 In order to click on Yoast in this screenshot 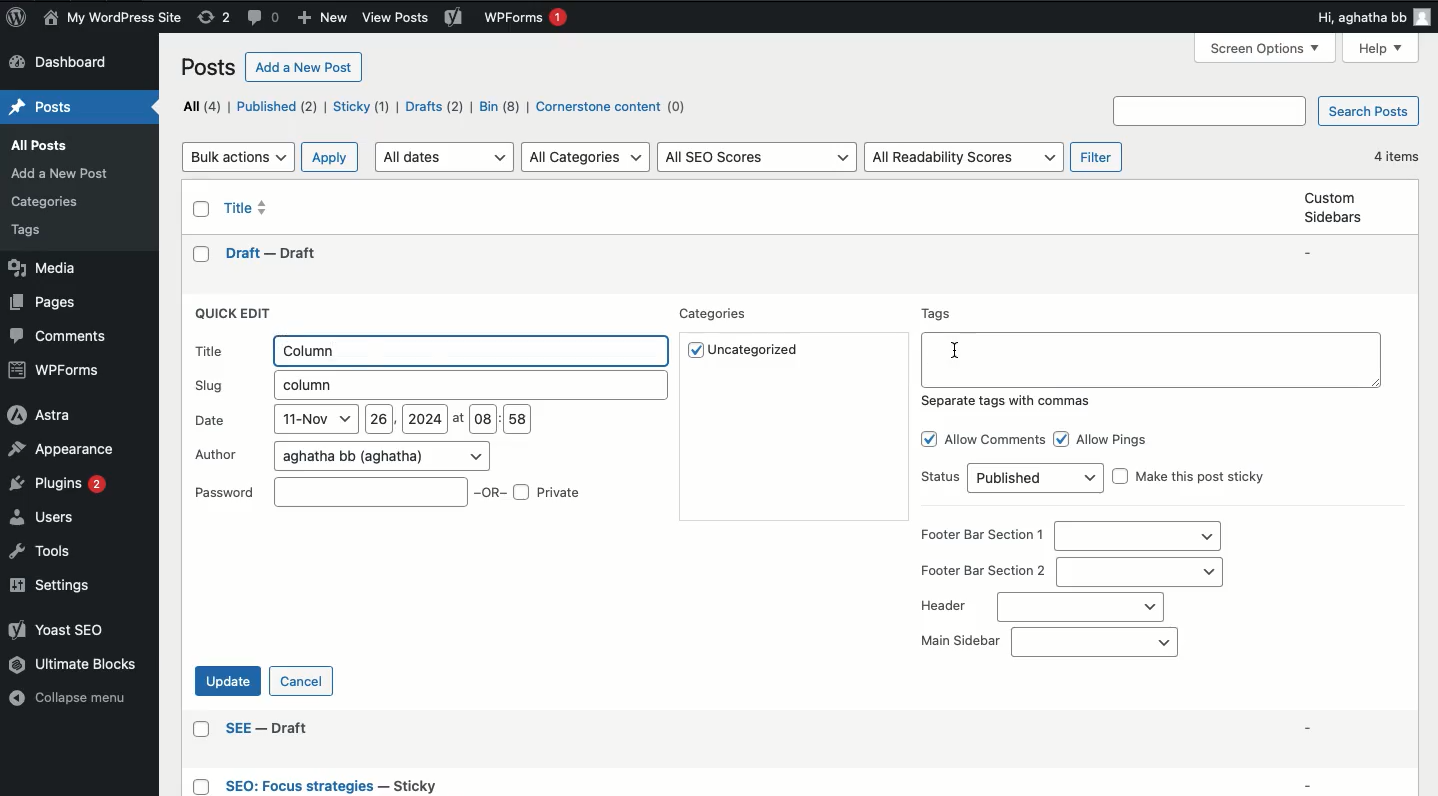, I will do `click(63, 633)`.